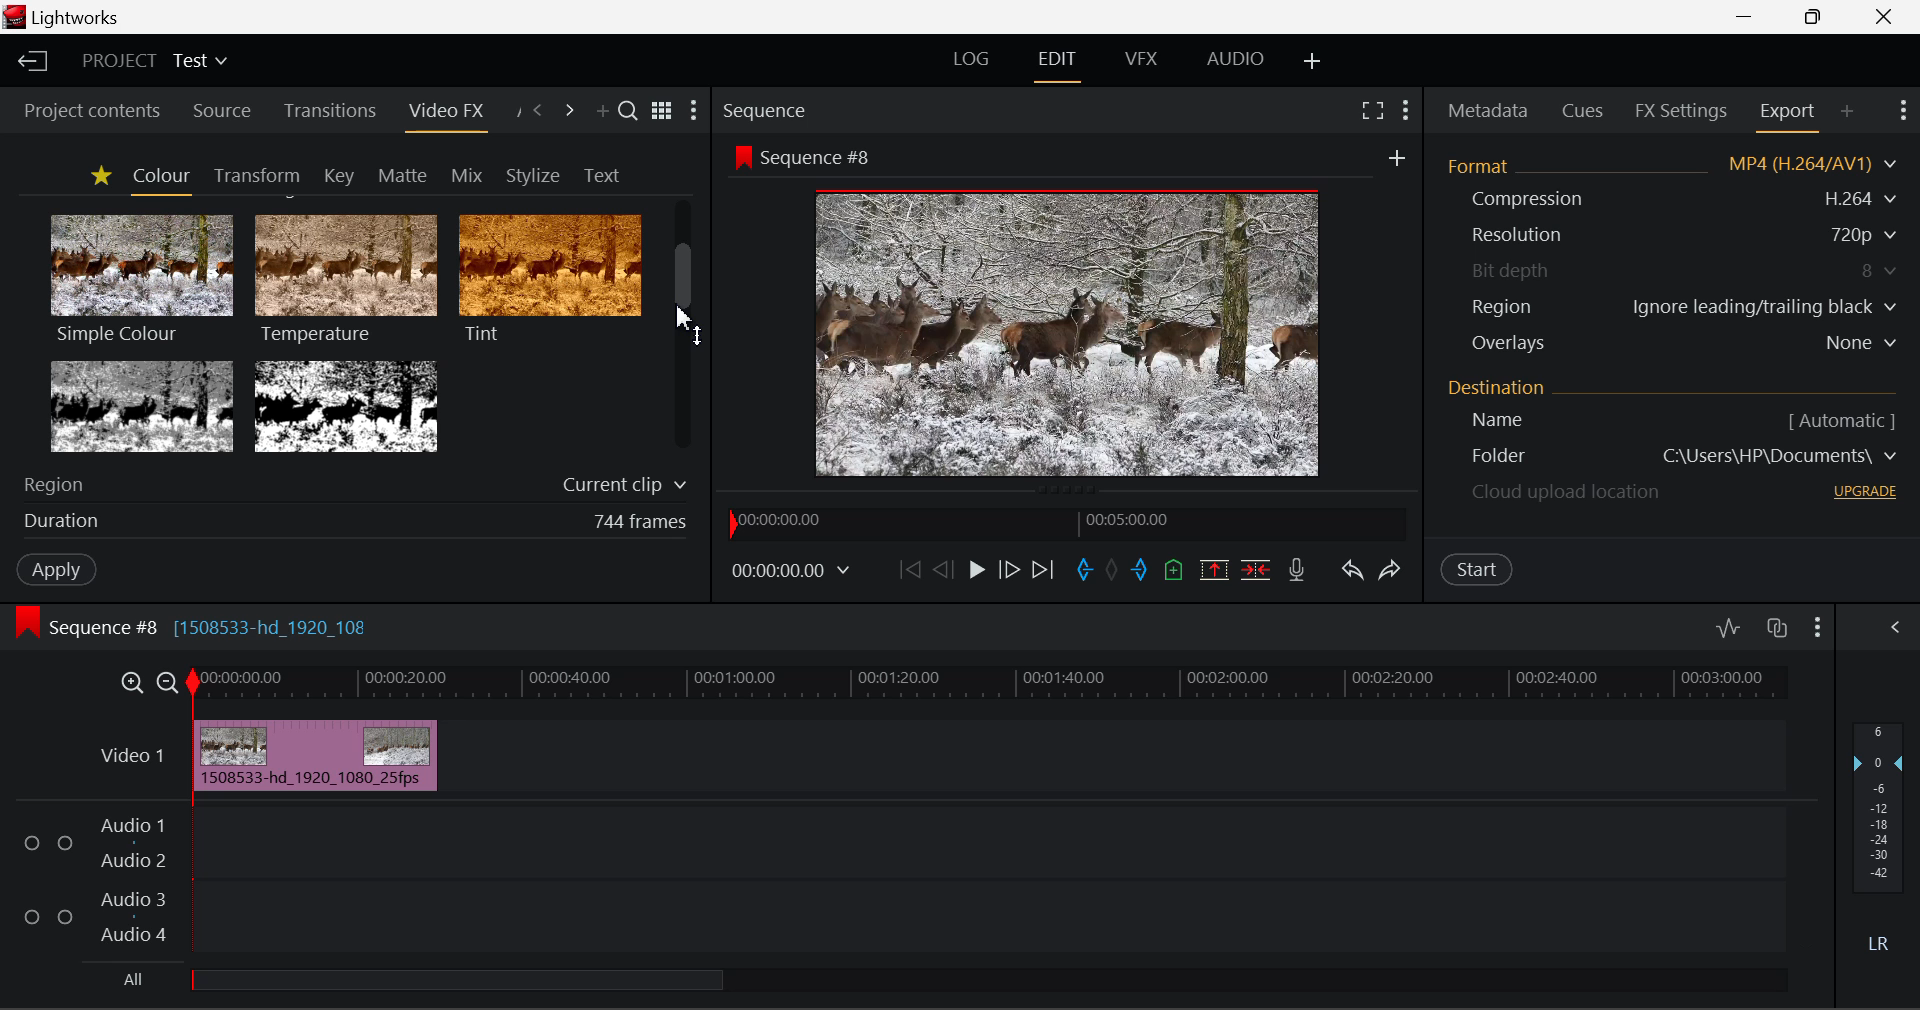 Image resolution: width=1920 pixels, height=1010 pixels. Describe the element at coordinates (1819, 625) in the screenshot. I see `Show Settings` at that location.